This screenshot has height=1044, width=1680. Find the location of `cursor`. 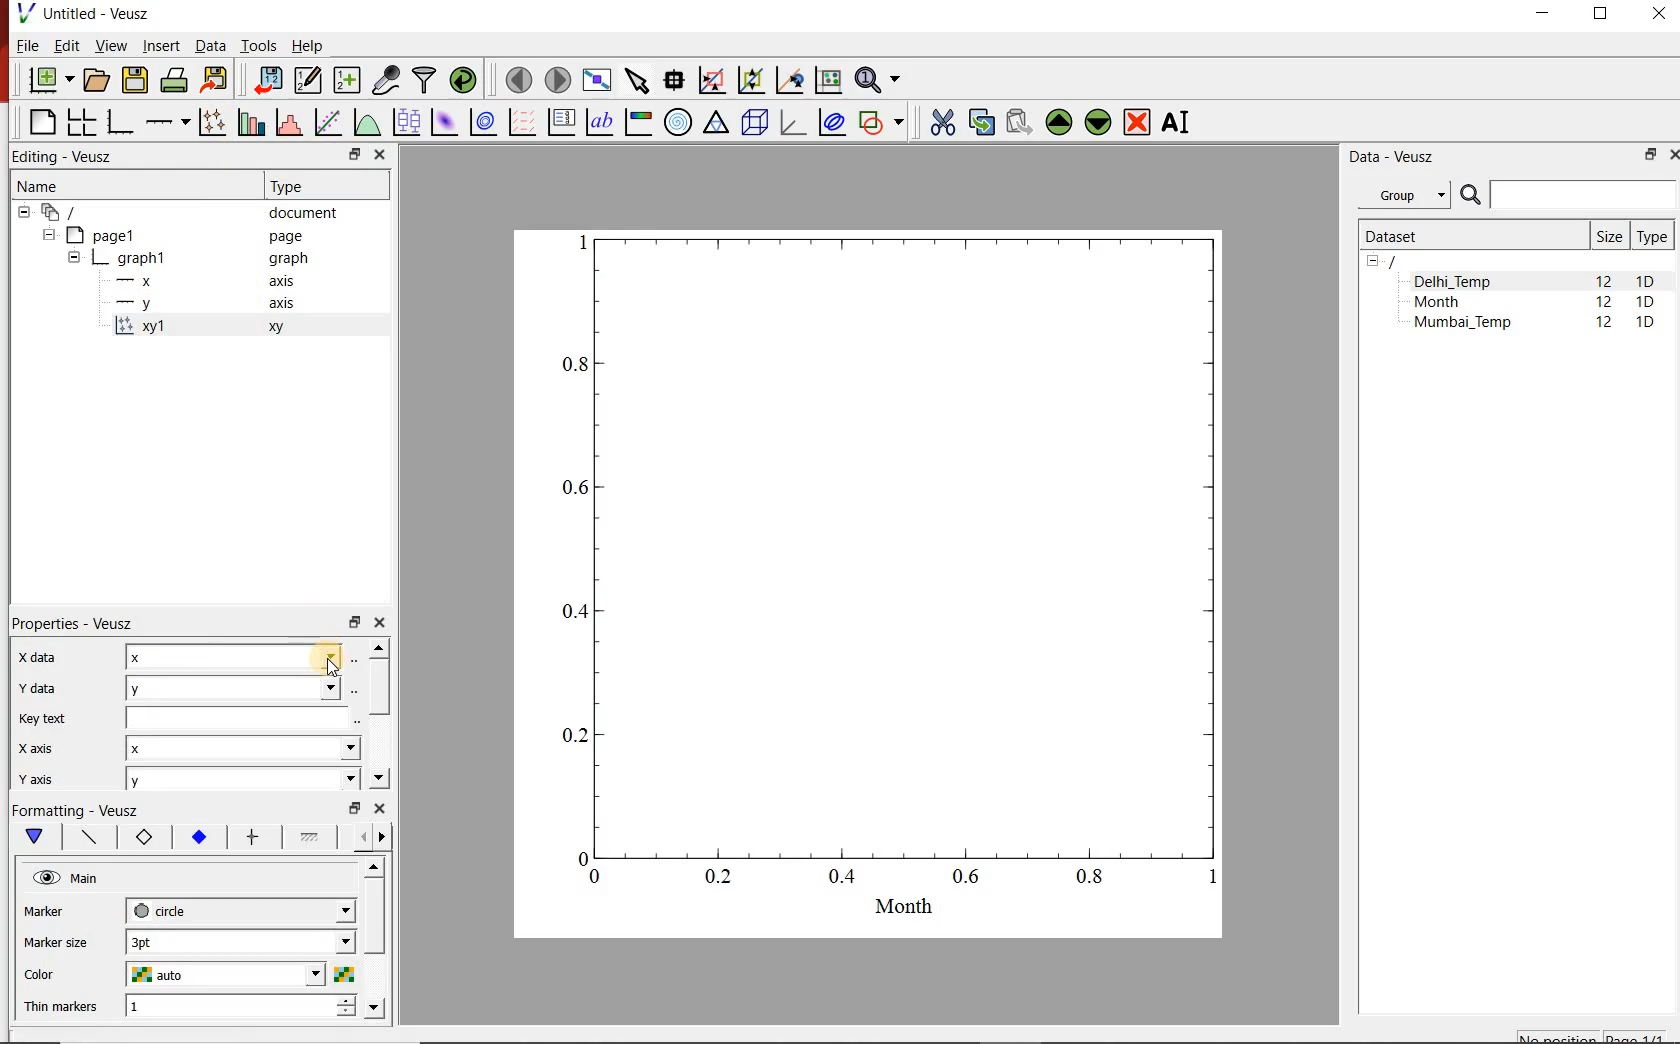

cursor is located at coordinates (326, 658).